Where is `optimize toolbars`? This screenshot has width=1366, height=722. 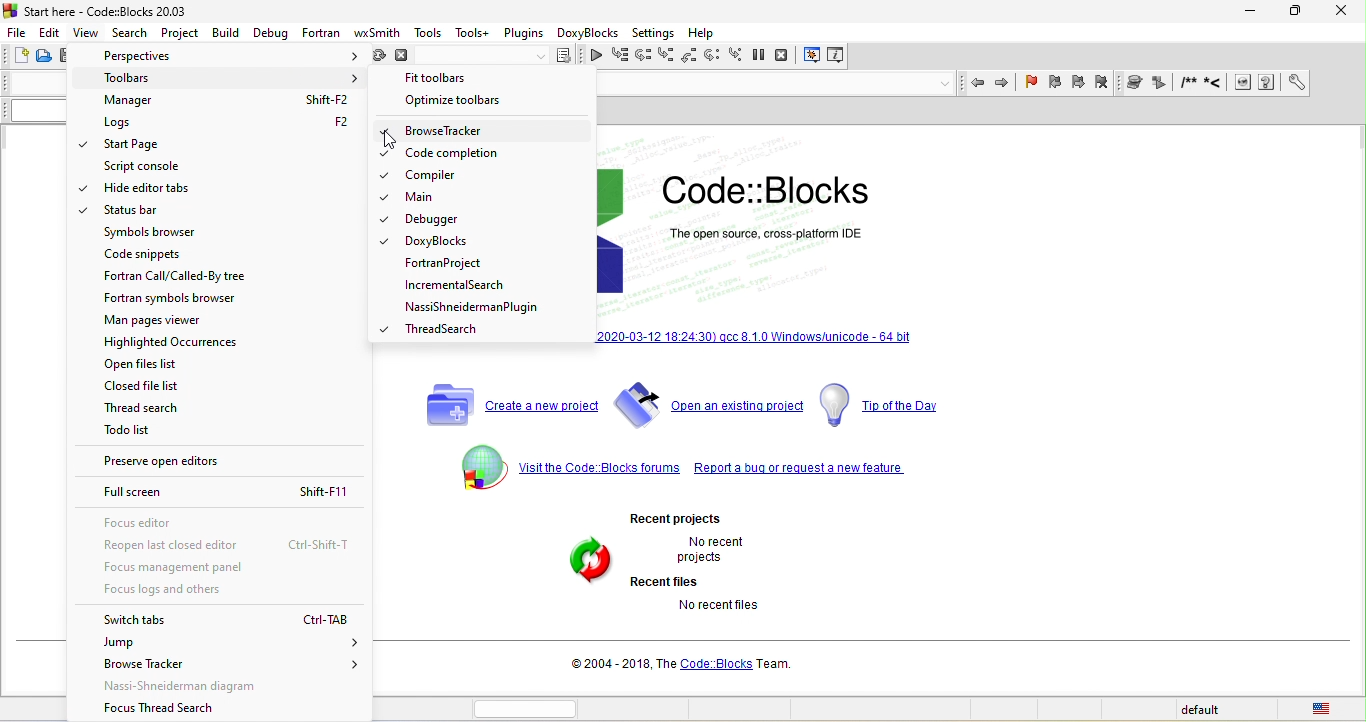
optimize toolbars is located at coordinates (465, 103).